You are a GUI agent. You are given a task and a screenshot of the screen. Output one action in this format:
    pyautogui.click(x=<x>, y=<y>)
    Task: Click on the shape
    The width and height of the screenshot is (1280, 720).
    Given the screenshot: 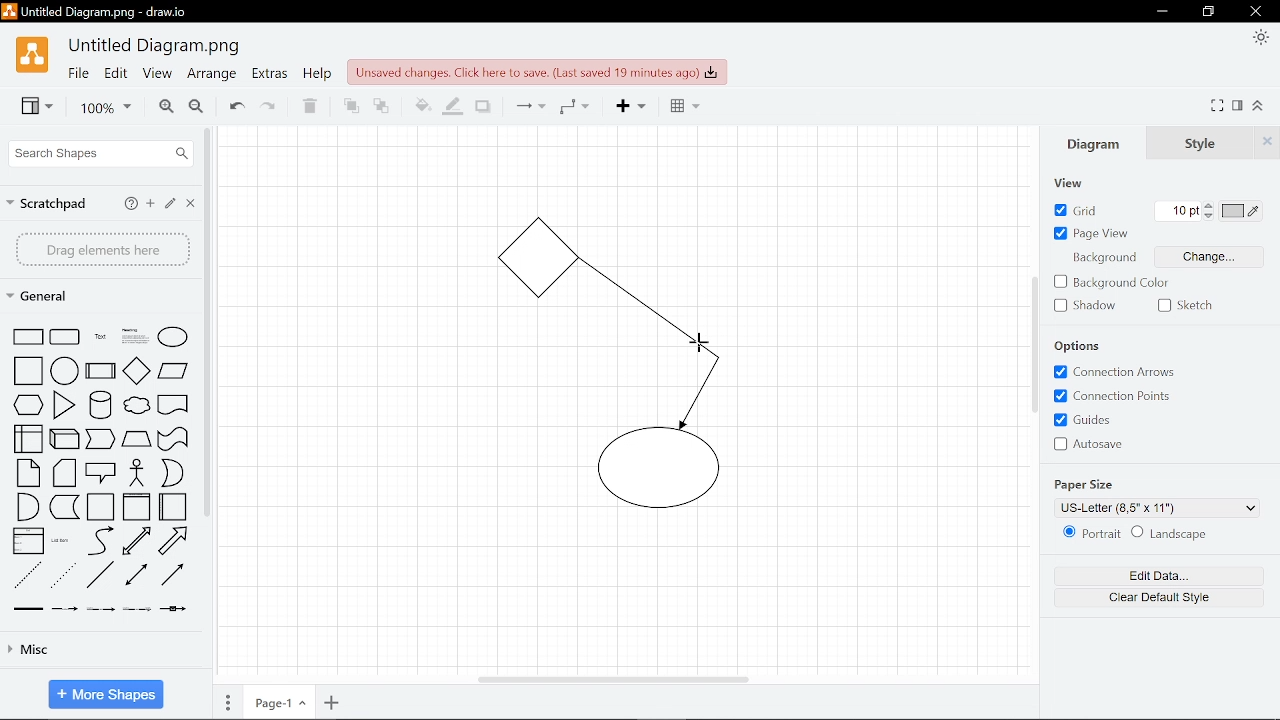 What is the action you would take?
    pyautogui.click(x=173, y=439)
    